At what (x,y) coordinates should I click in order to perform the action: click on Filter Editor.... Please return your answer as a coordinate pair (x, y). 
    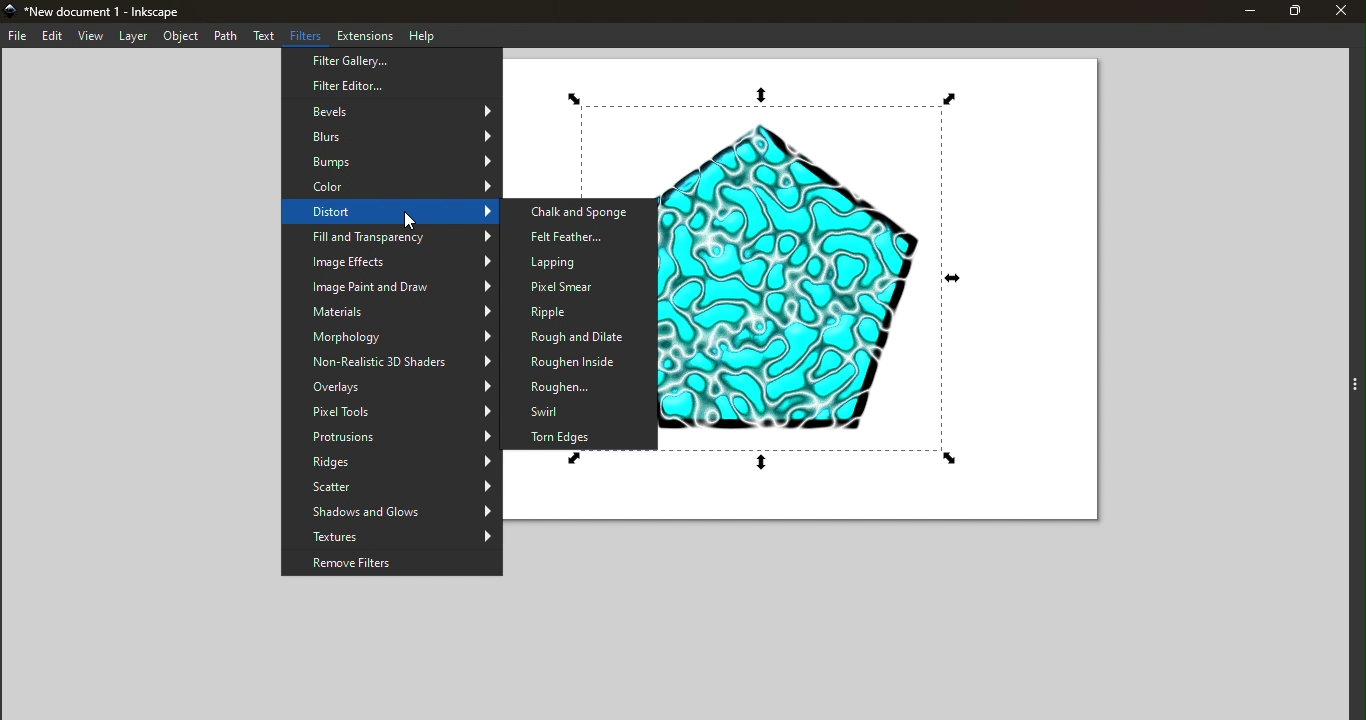
    Looking at the image, I should click on (391, 87).